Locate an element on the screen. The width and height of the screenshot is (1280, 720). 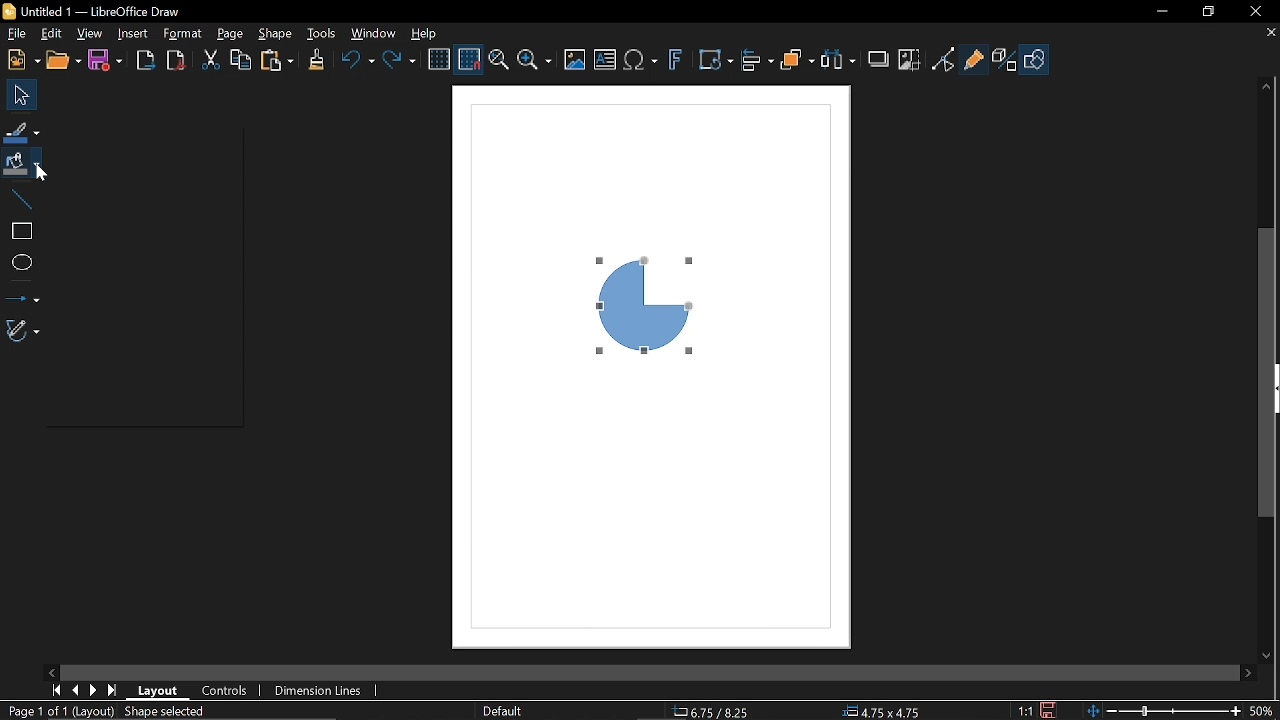
Edit is located at coordinates (48, 33).